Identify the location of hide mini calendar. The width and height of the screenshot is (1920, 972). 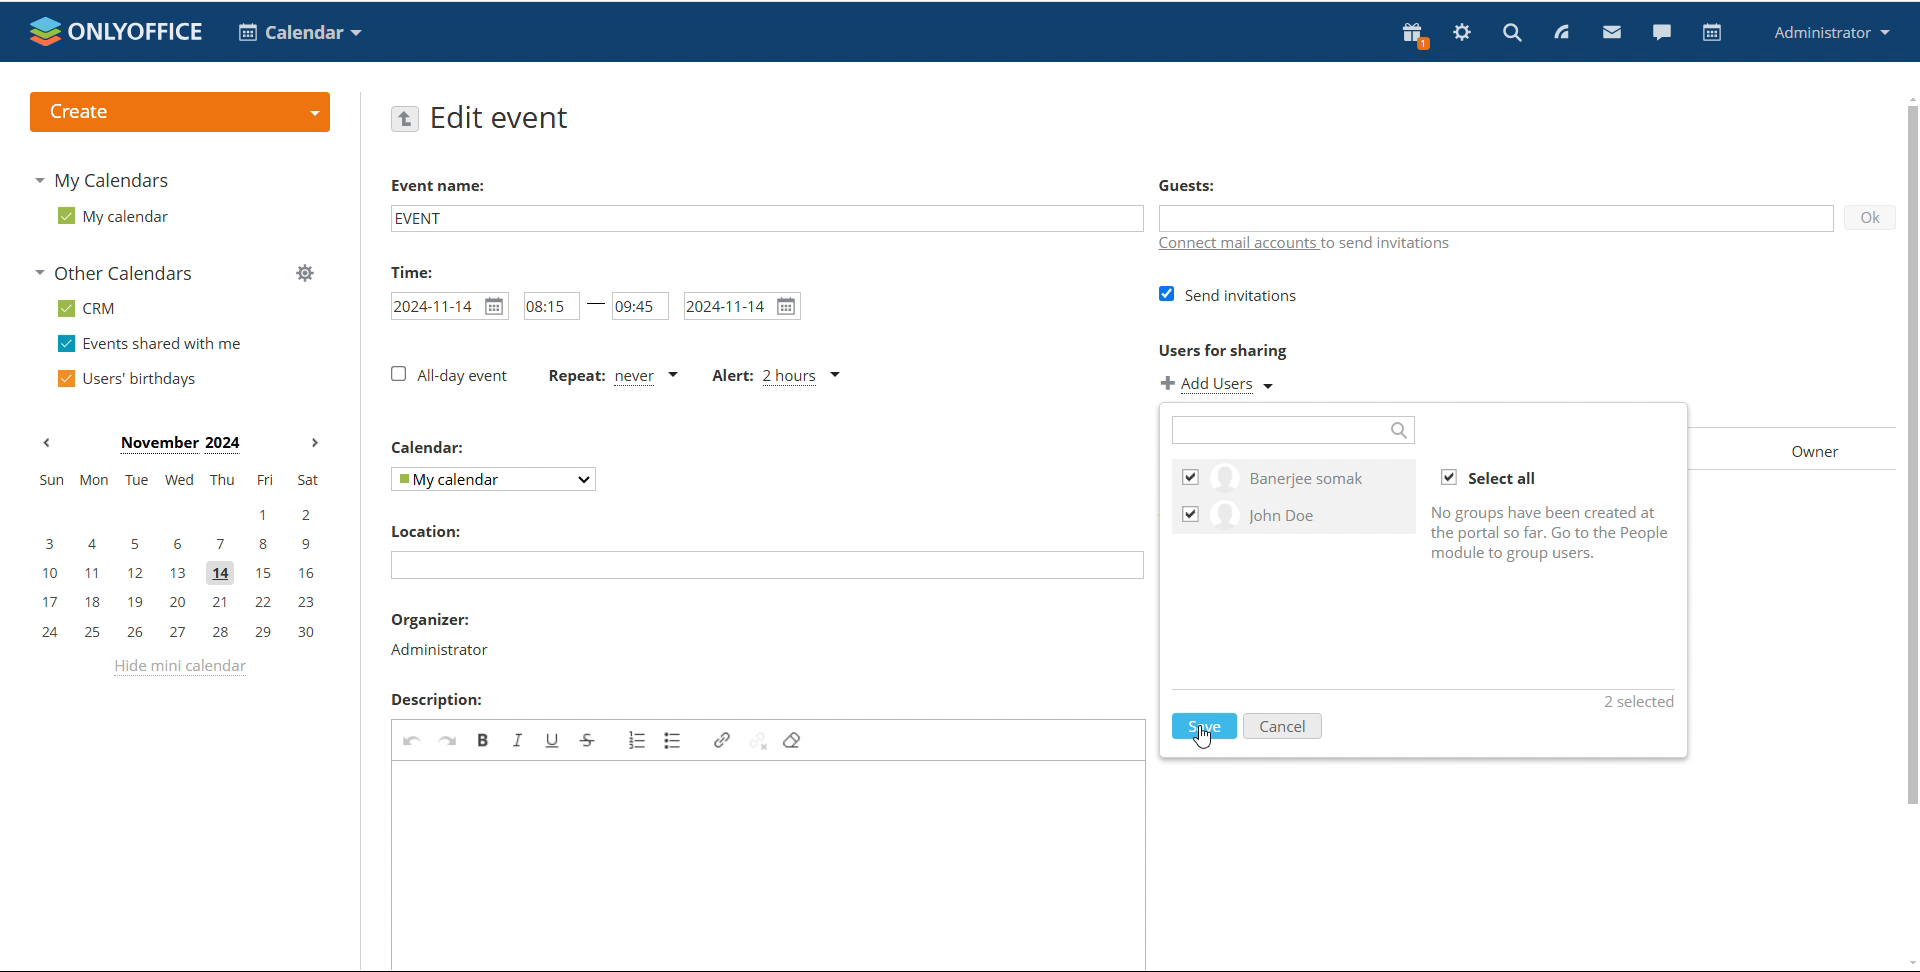
(183, 671).